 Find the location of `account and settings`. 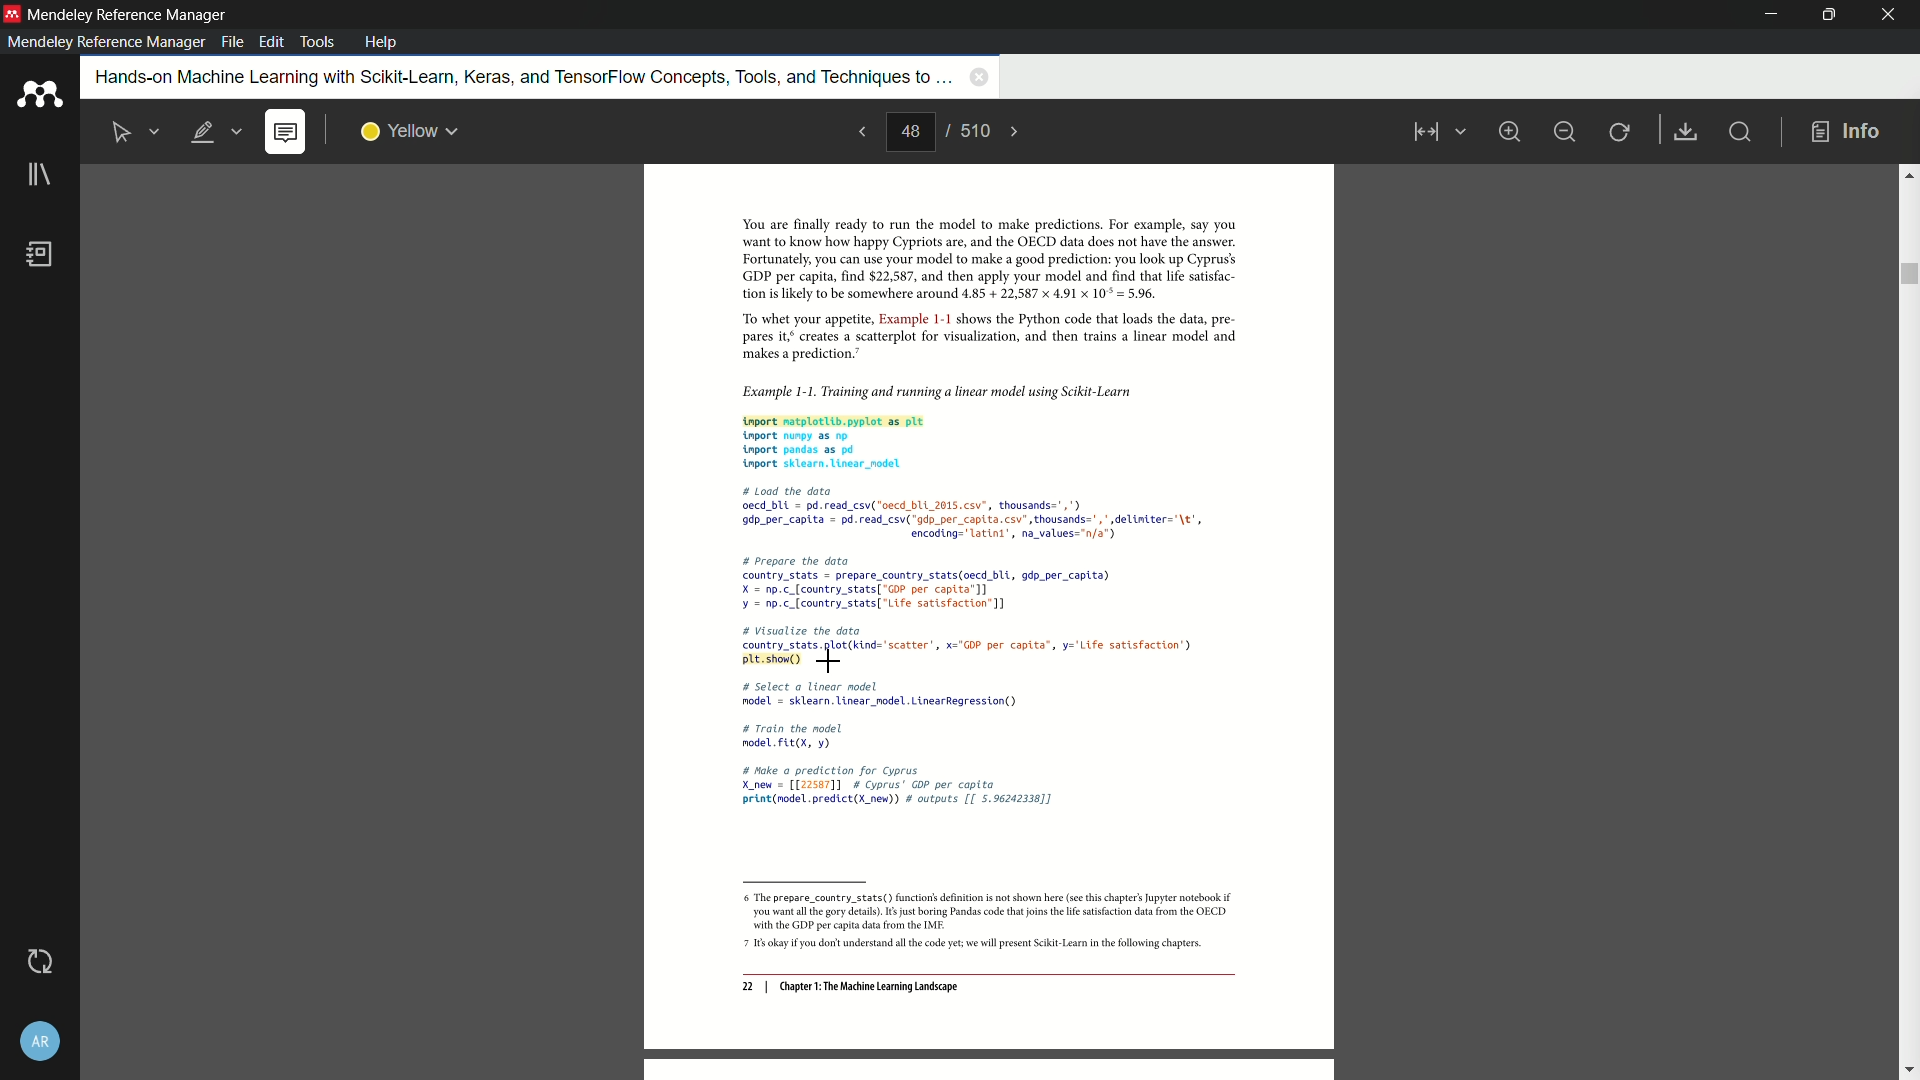

account and settings is located at coordinates (39, 1041).